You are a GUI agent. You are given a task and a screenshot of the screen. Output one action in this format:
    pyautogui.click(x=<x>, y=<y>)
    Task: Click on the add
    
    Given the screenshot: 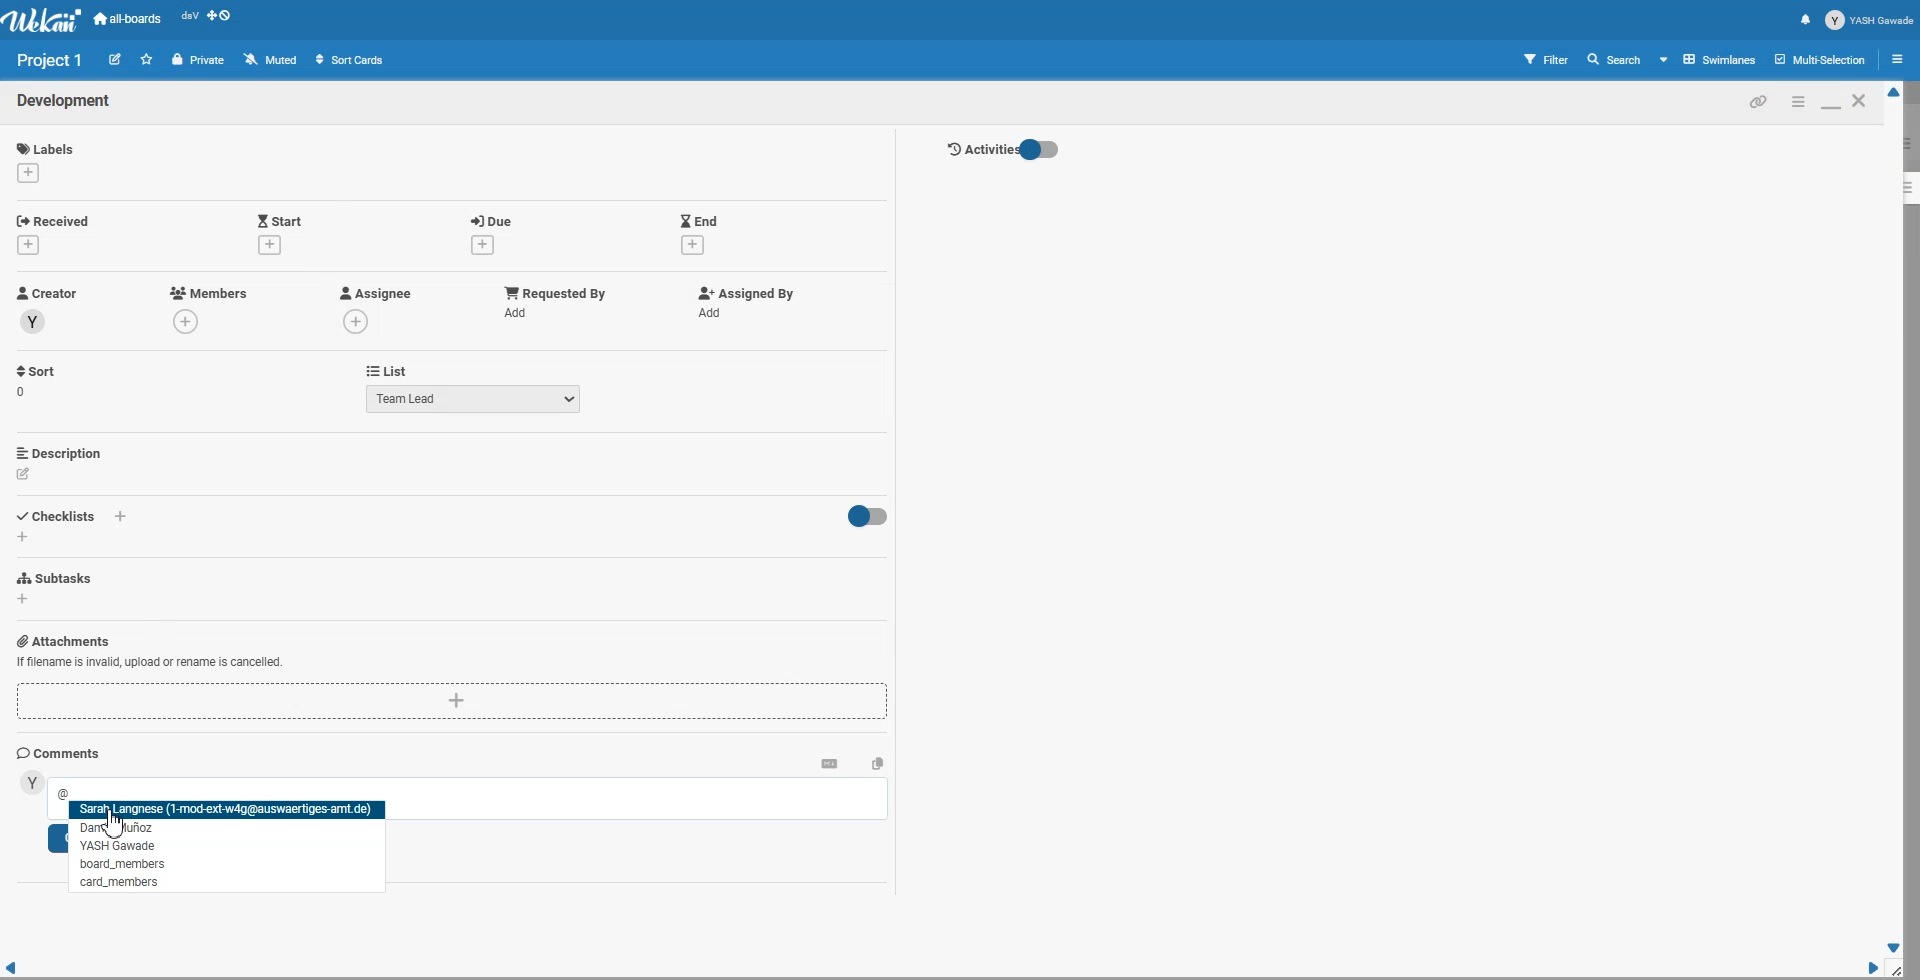 What is the action you would take?
    pyautogui.click(x=123, y=517)
    